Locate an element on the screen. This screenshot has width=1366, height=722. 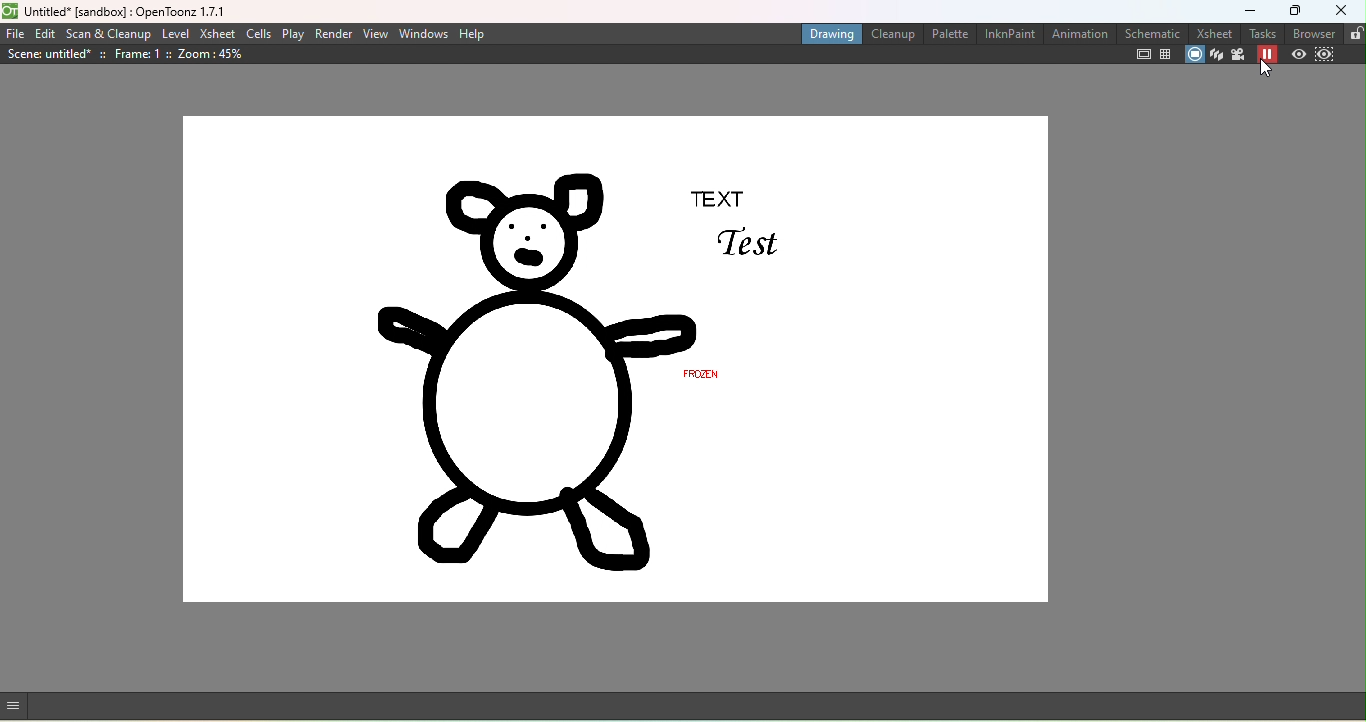
Camera view is located at coordinates (1239, 54).